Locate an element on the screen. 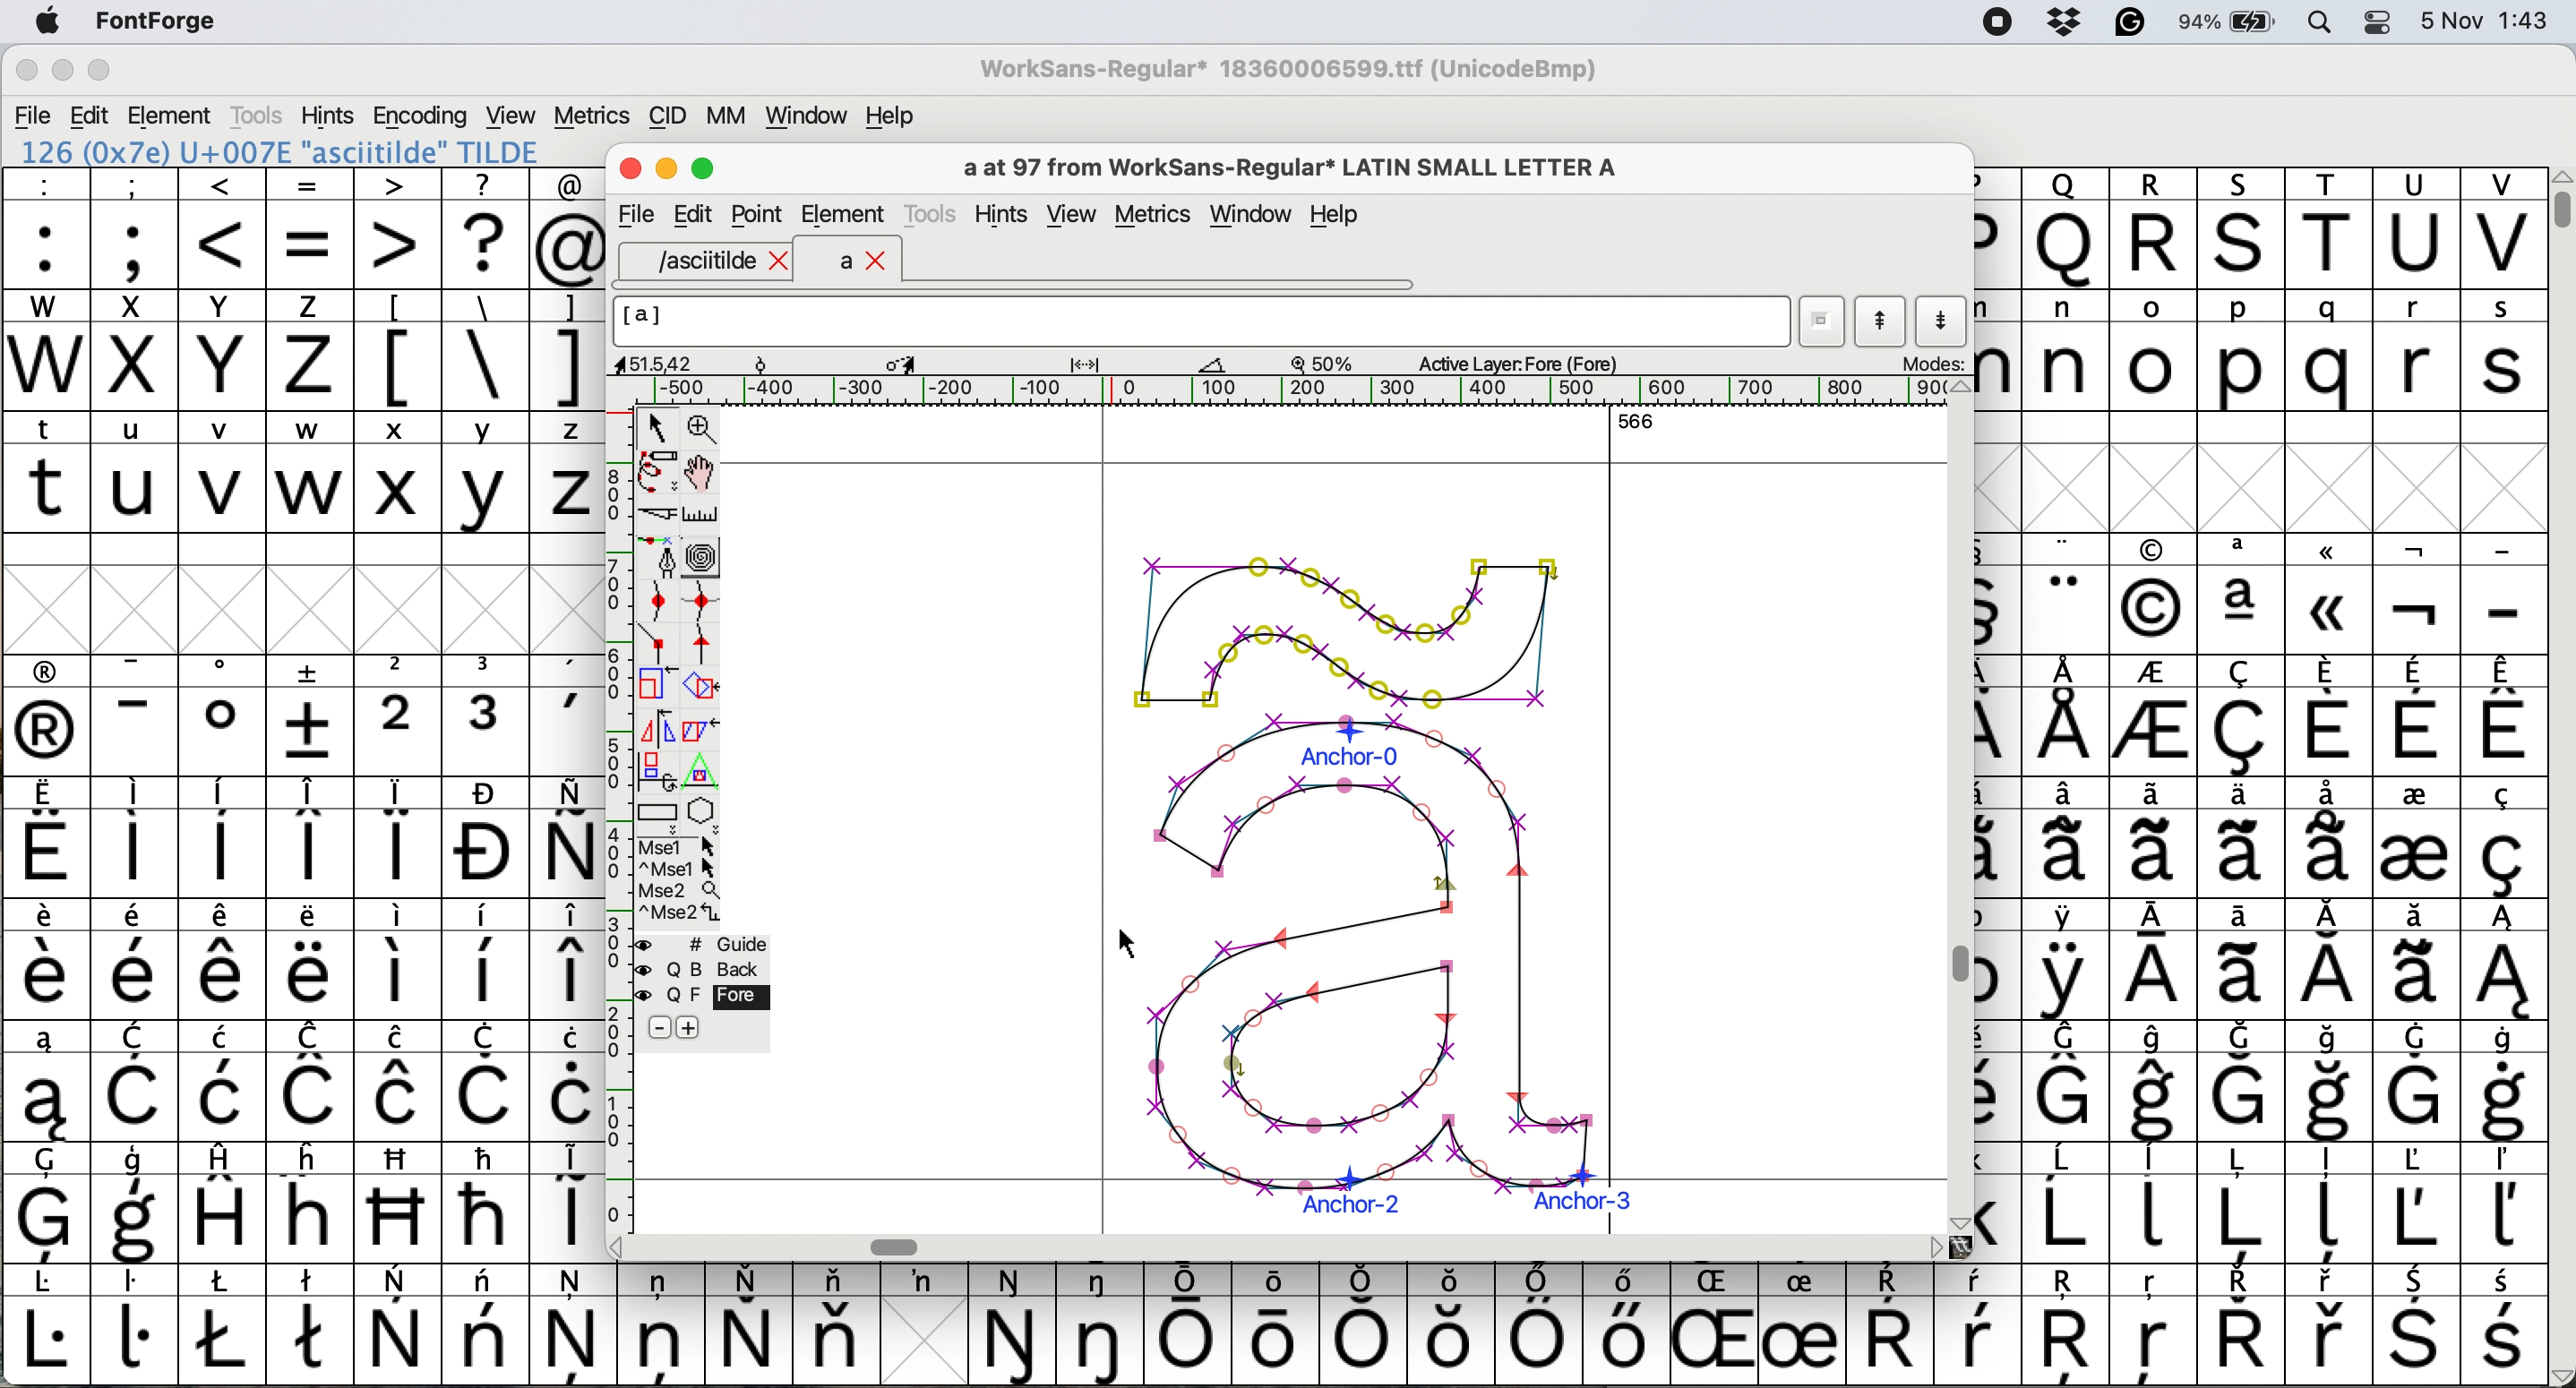 This screenshot has width=2576, height=1388. maximise is located at coordinates (100, 75).